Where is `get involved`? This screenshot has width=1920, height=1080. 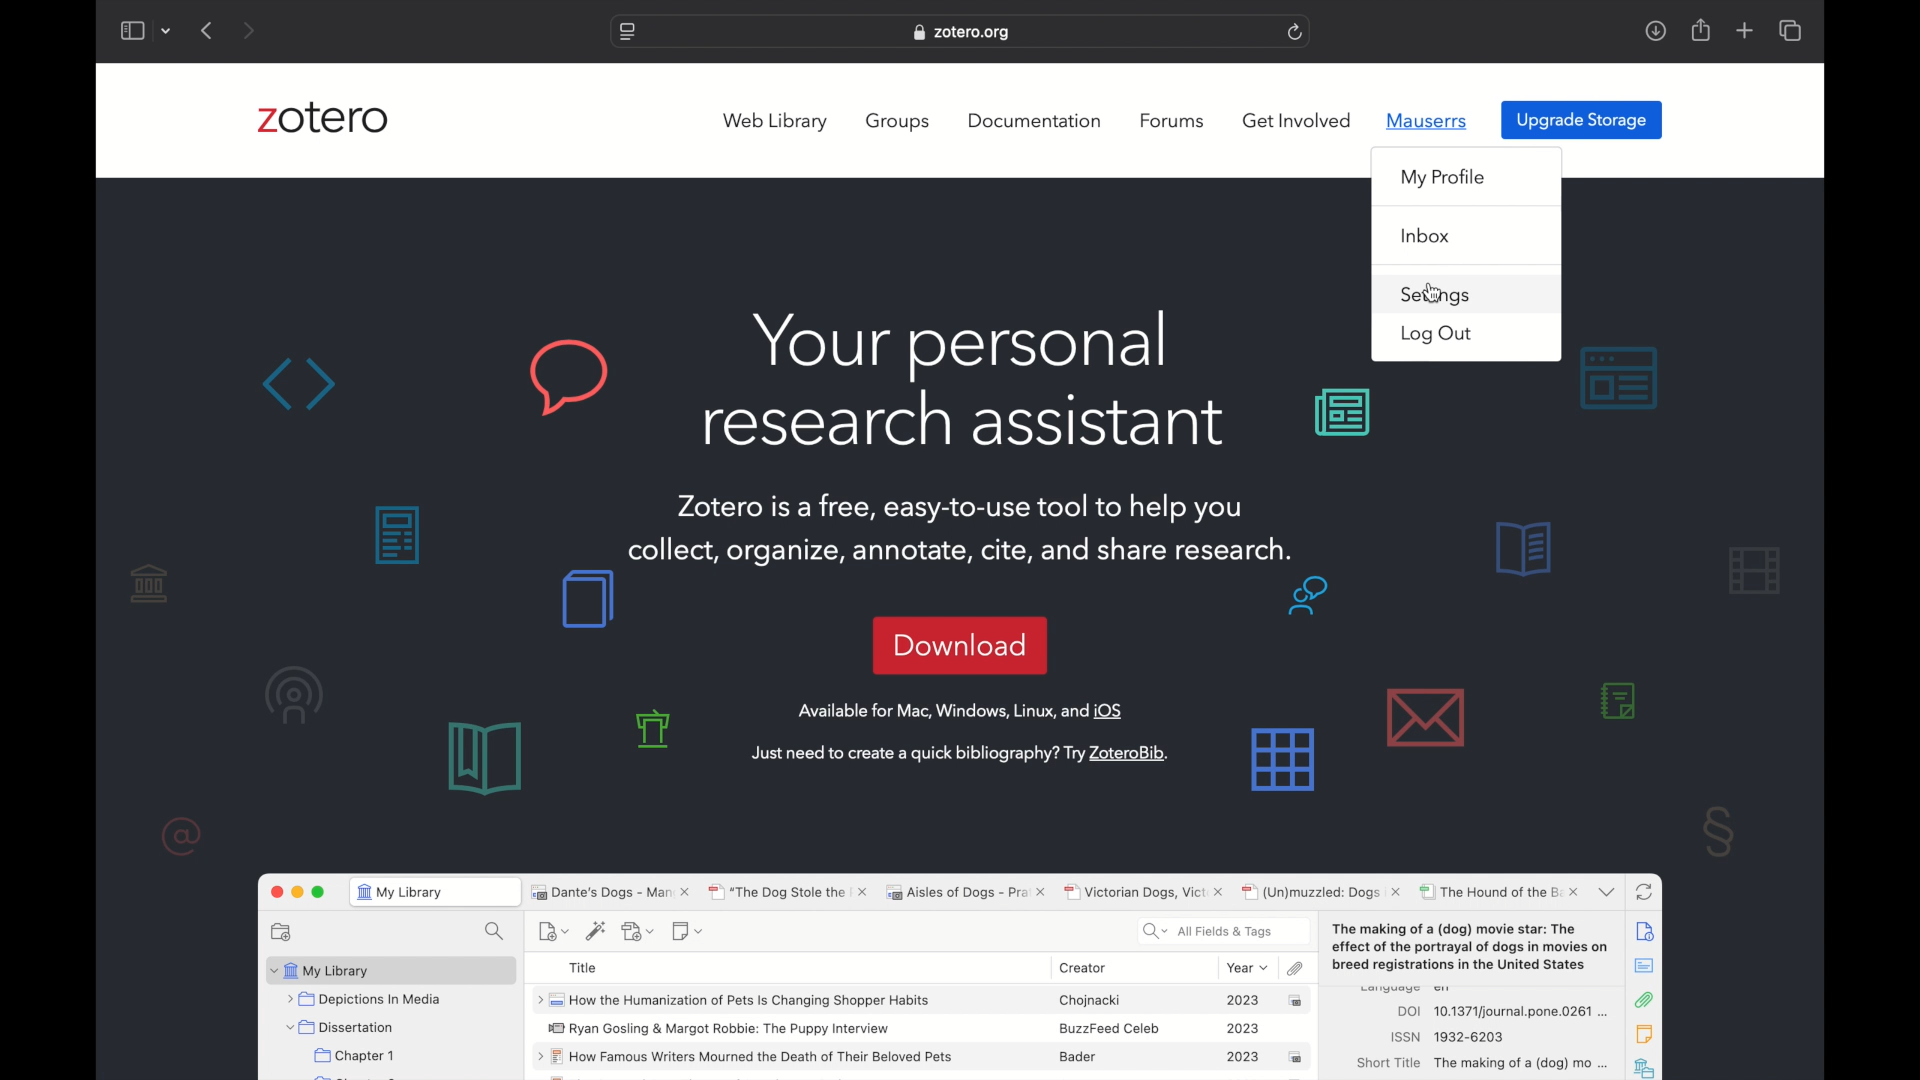 get involved is located at coordinates (1297, 119).